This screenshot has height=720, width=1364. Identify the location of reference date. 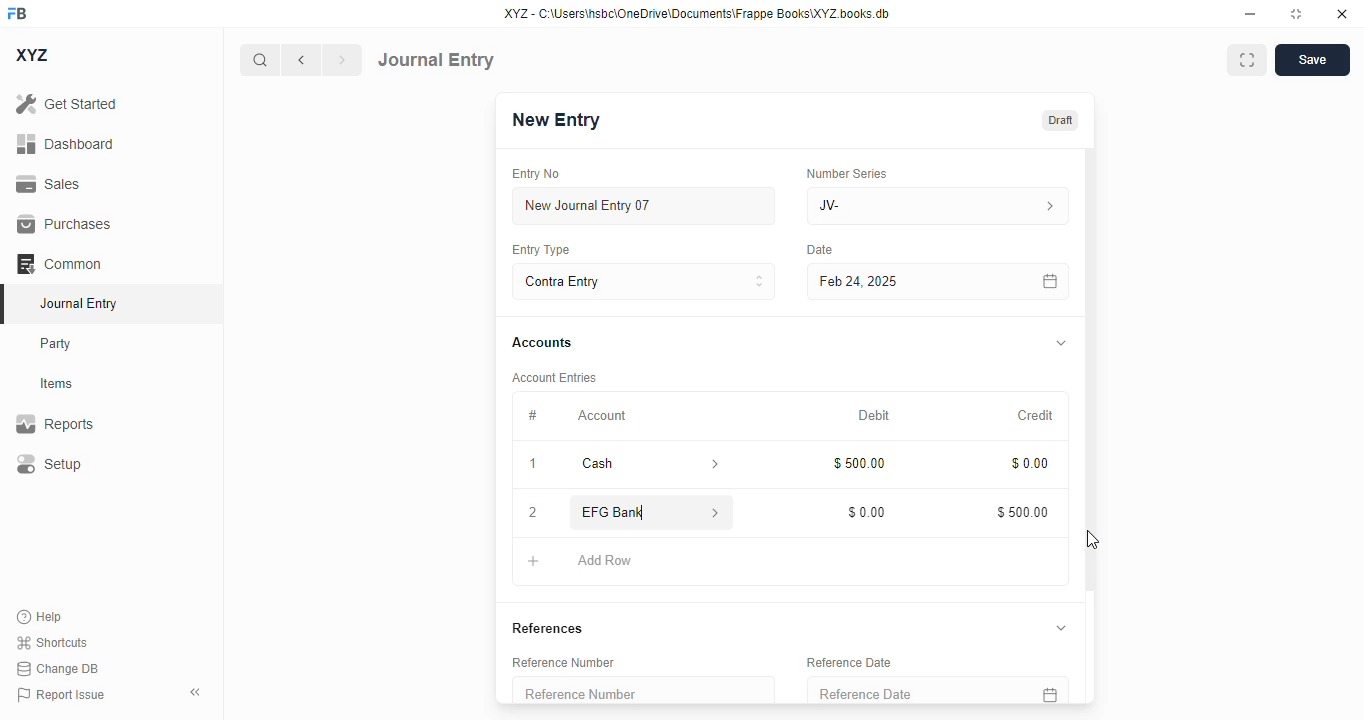
(899, 690).